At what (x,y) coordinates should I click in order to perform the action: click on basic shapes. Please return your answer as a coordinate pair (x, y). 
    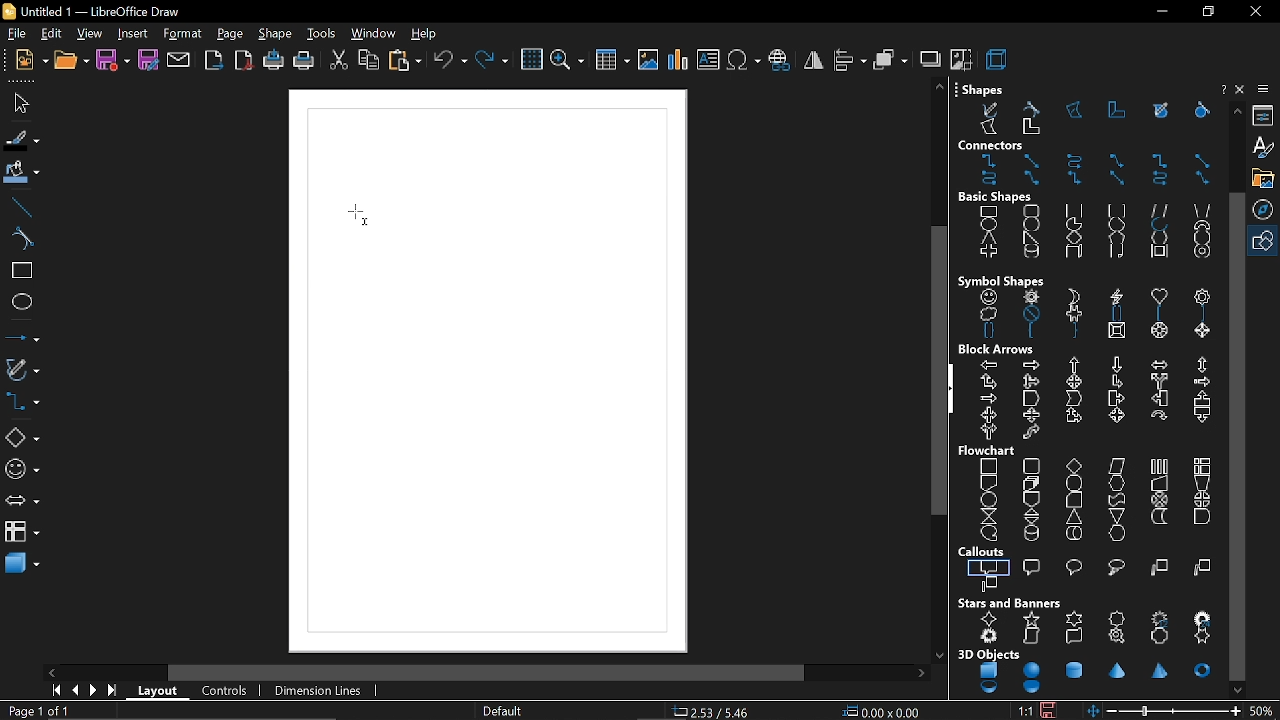
    Looking at the image, I should click on (22, 438).